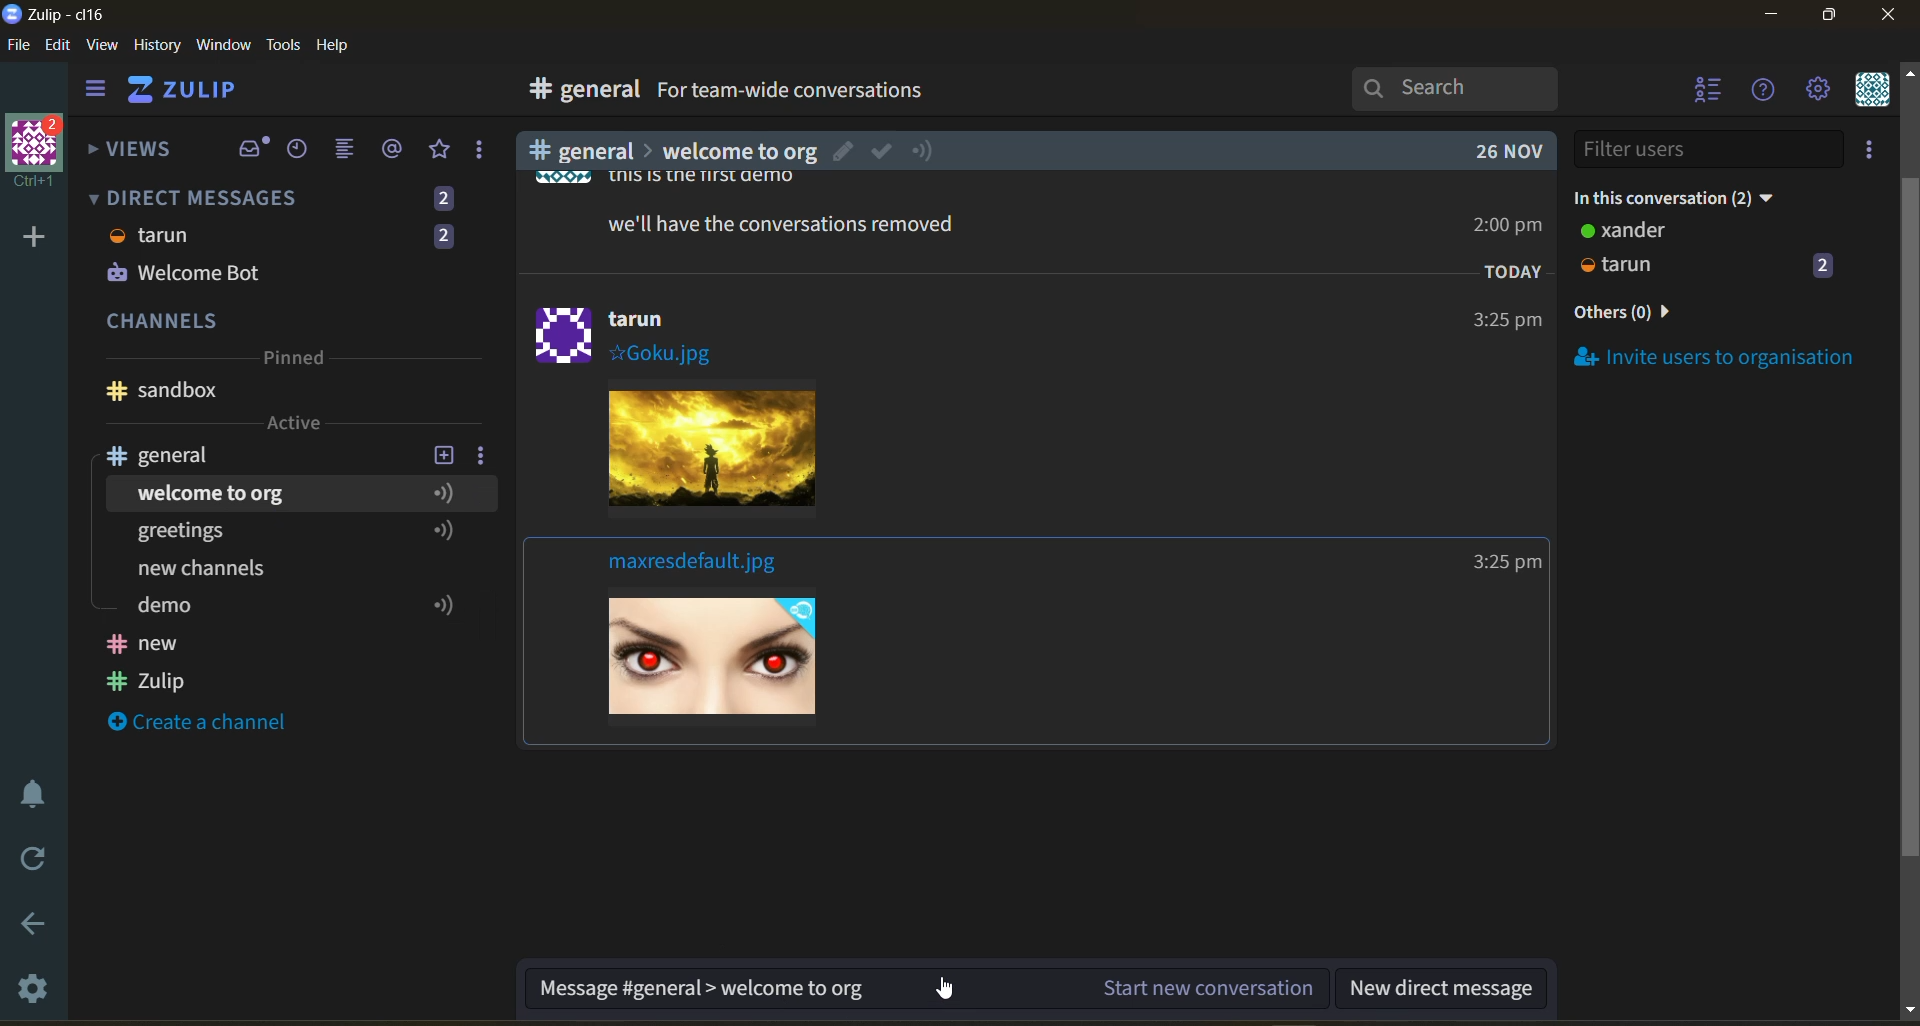  Describe the element at coordinates (103, 46) in the screenshot. I see `view` at that location.